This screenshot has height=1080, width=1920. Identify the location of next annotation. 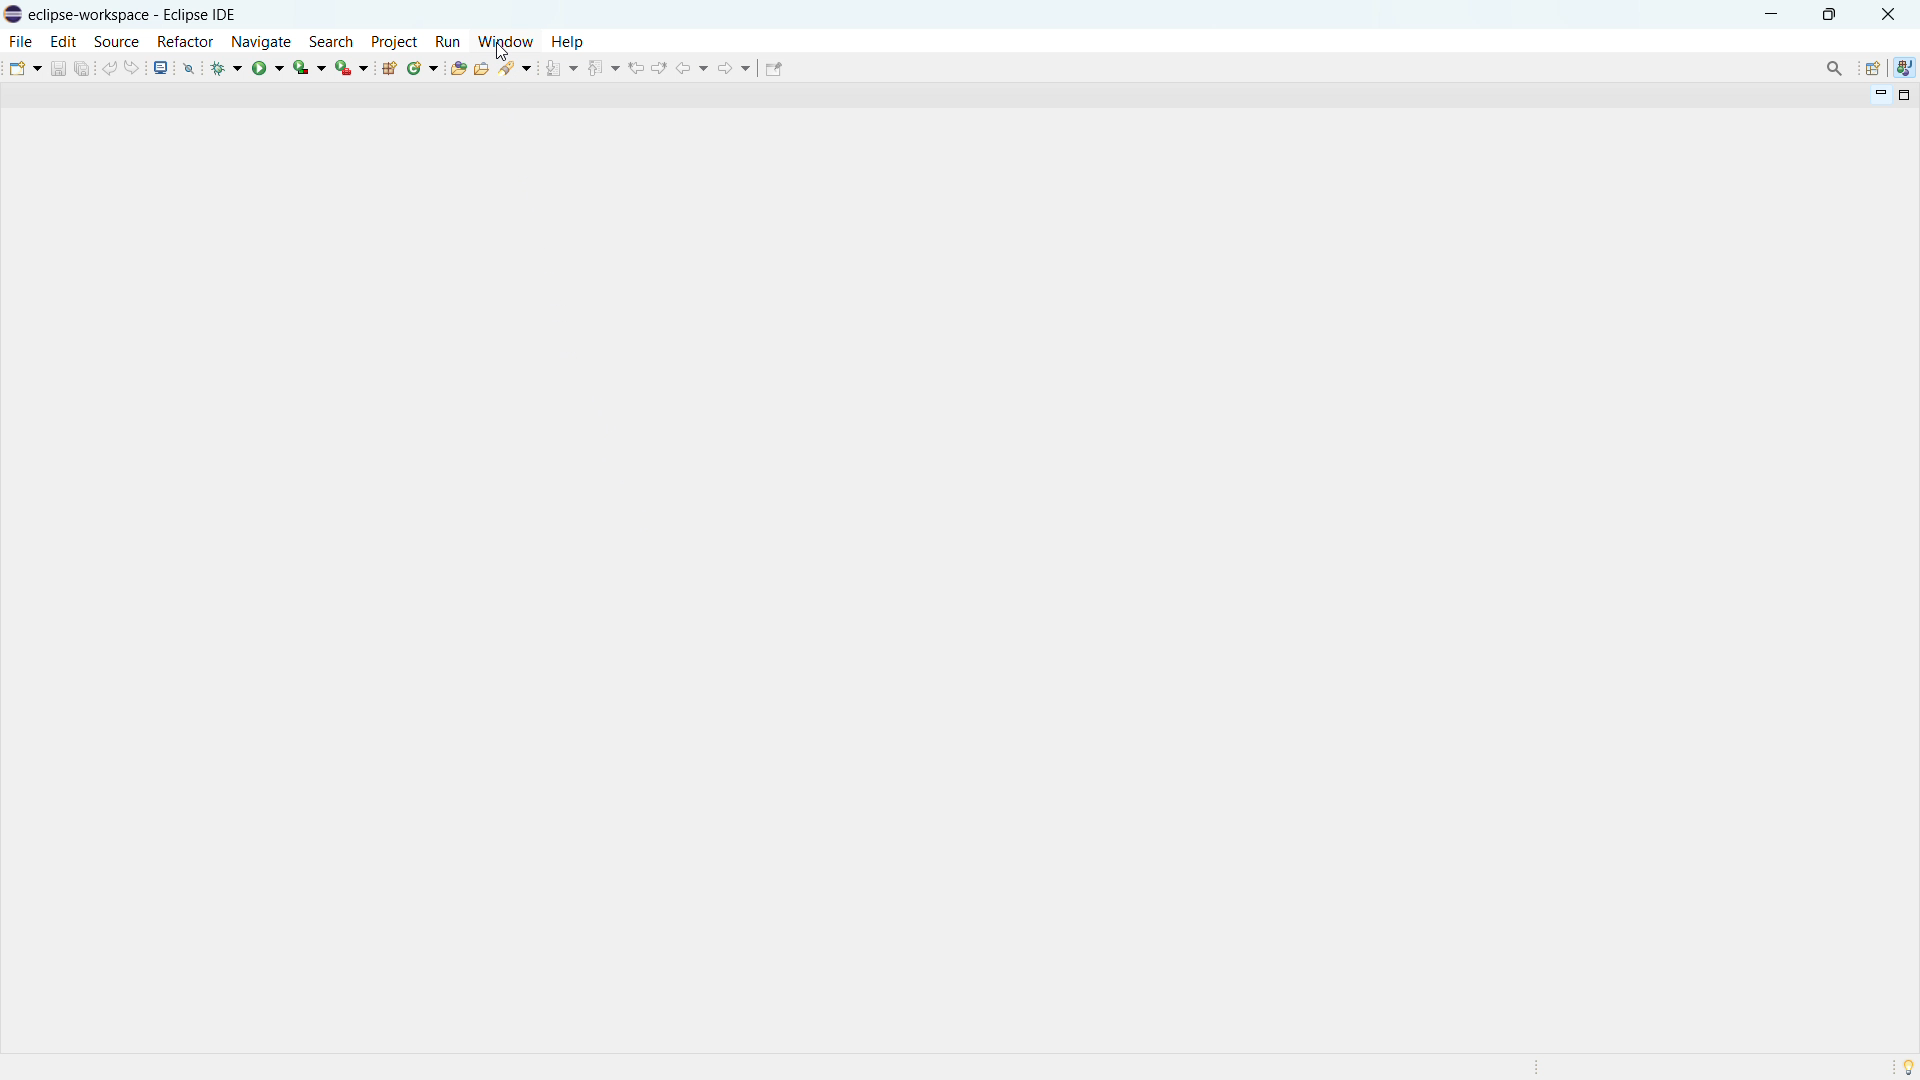
(562, 68).